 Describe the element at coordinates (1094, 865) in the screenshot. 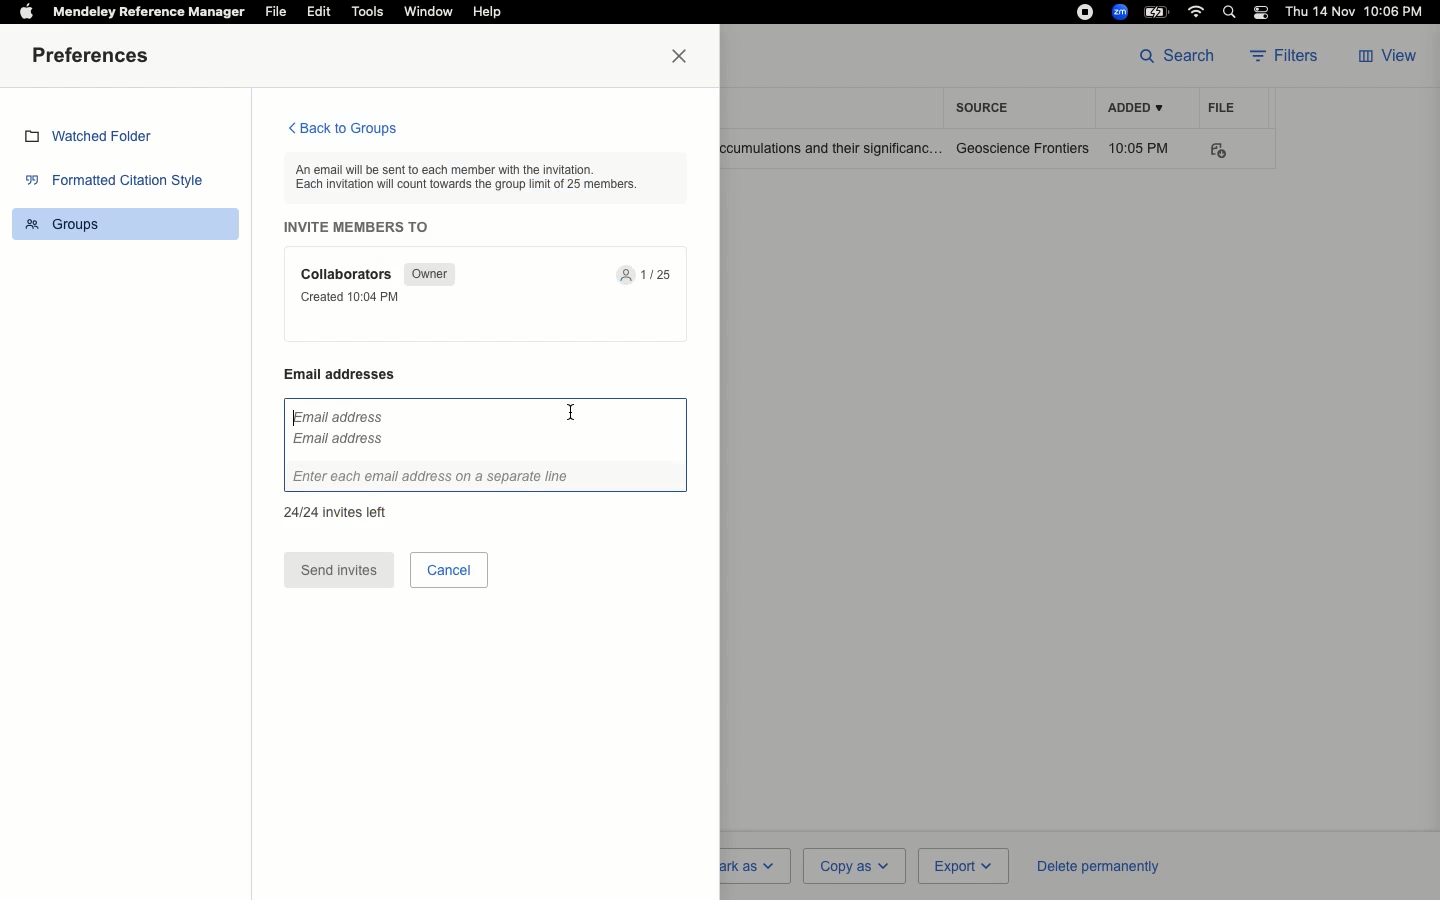

I see `Delete permanently` at that location.